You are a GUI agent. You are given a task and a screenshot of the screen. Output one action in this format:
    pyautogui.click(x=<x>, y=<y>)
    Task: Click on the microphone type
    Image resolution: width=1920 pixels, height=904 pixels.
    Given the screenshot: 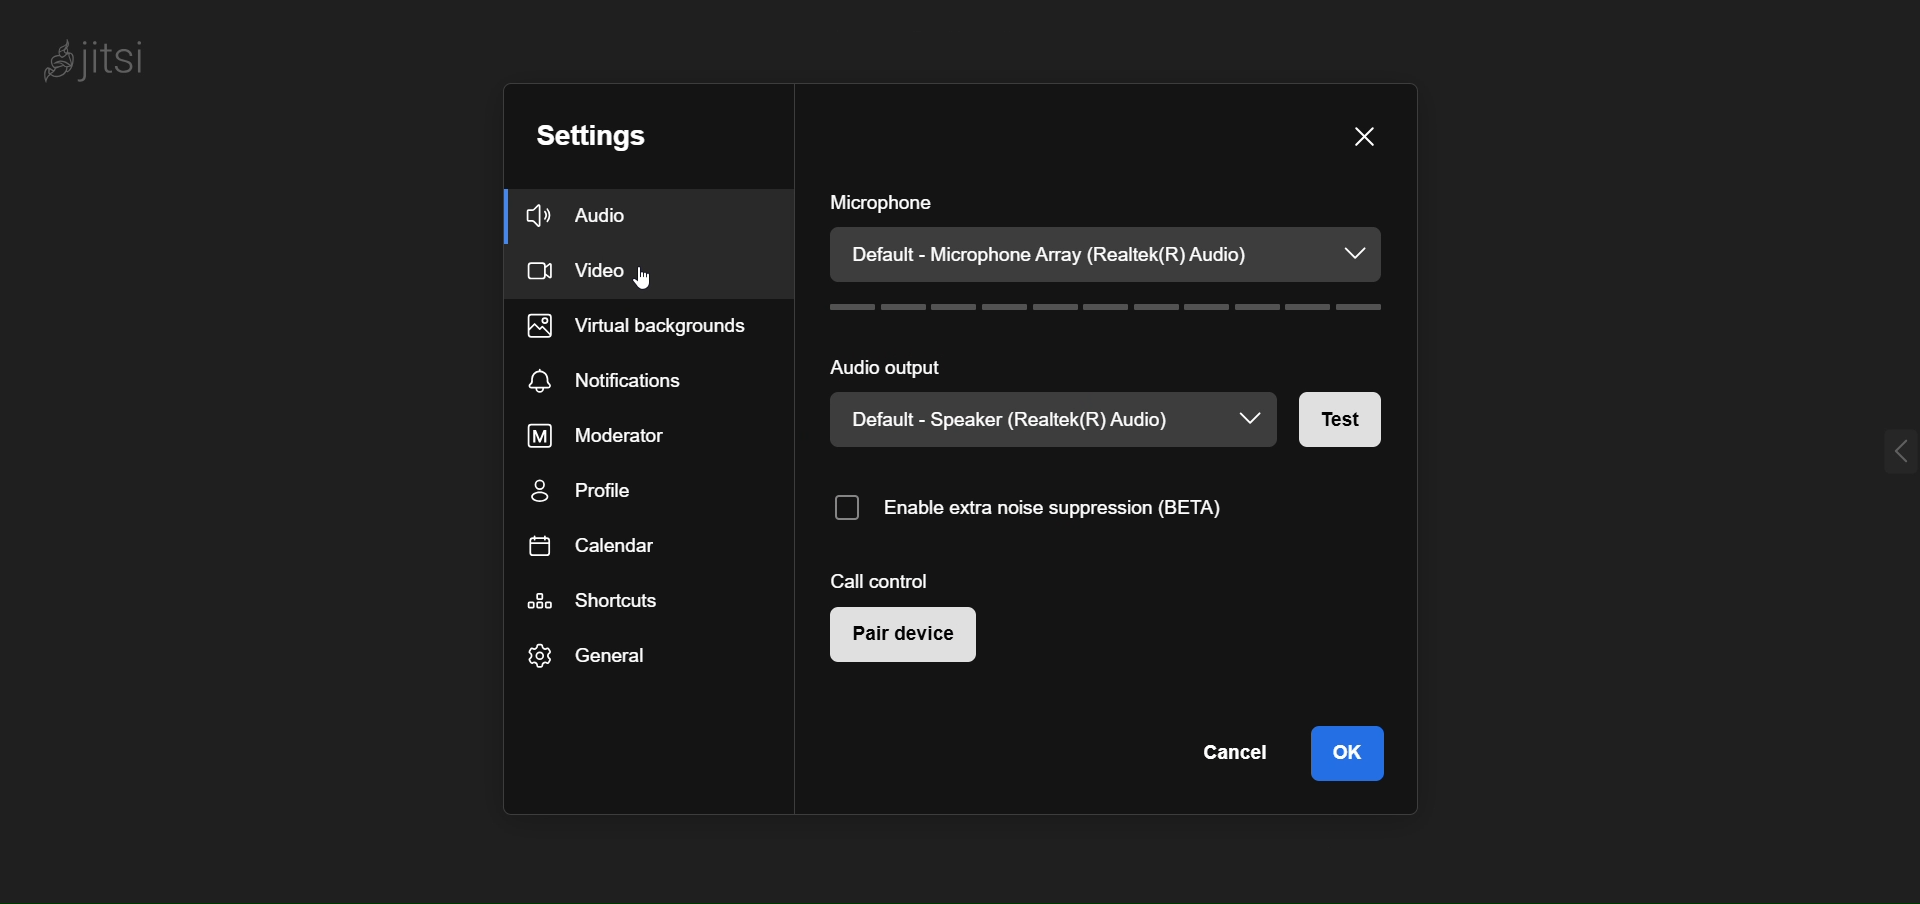 What is the action you would take?
    pyautogui.click(x=1064, y=252)
    